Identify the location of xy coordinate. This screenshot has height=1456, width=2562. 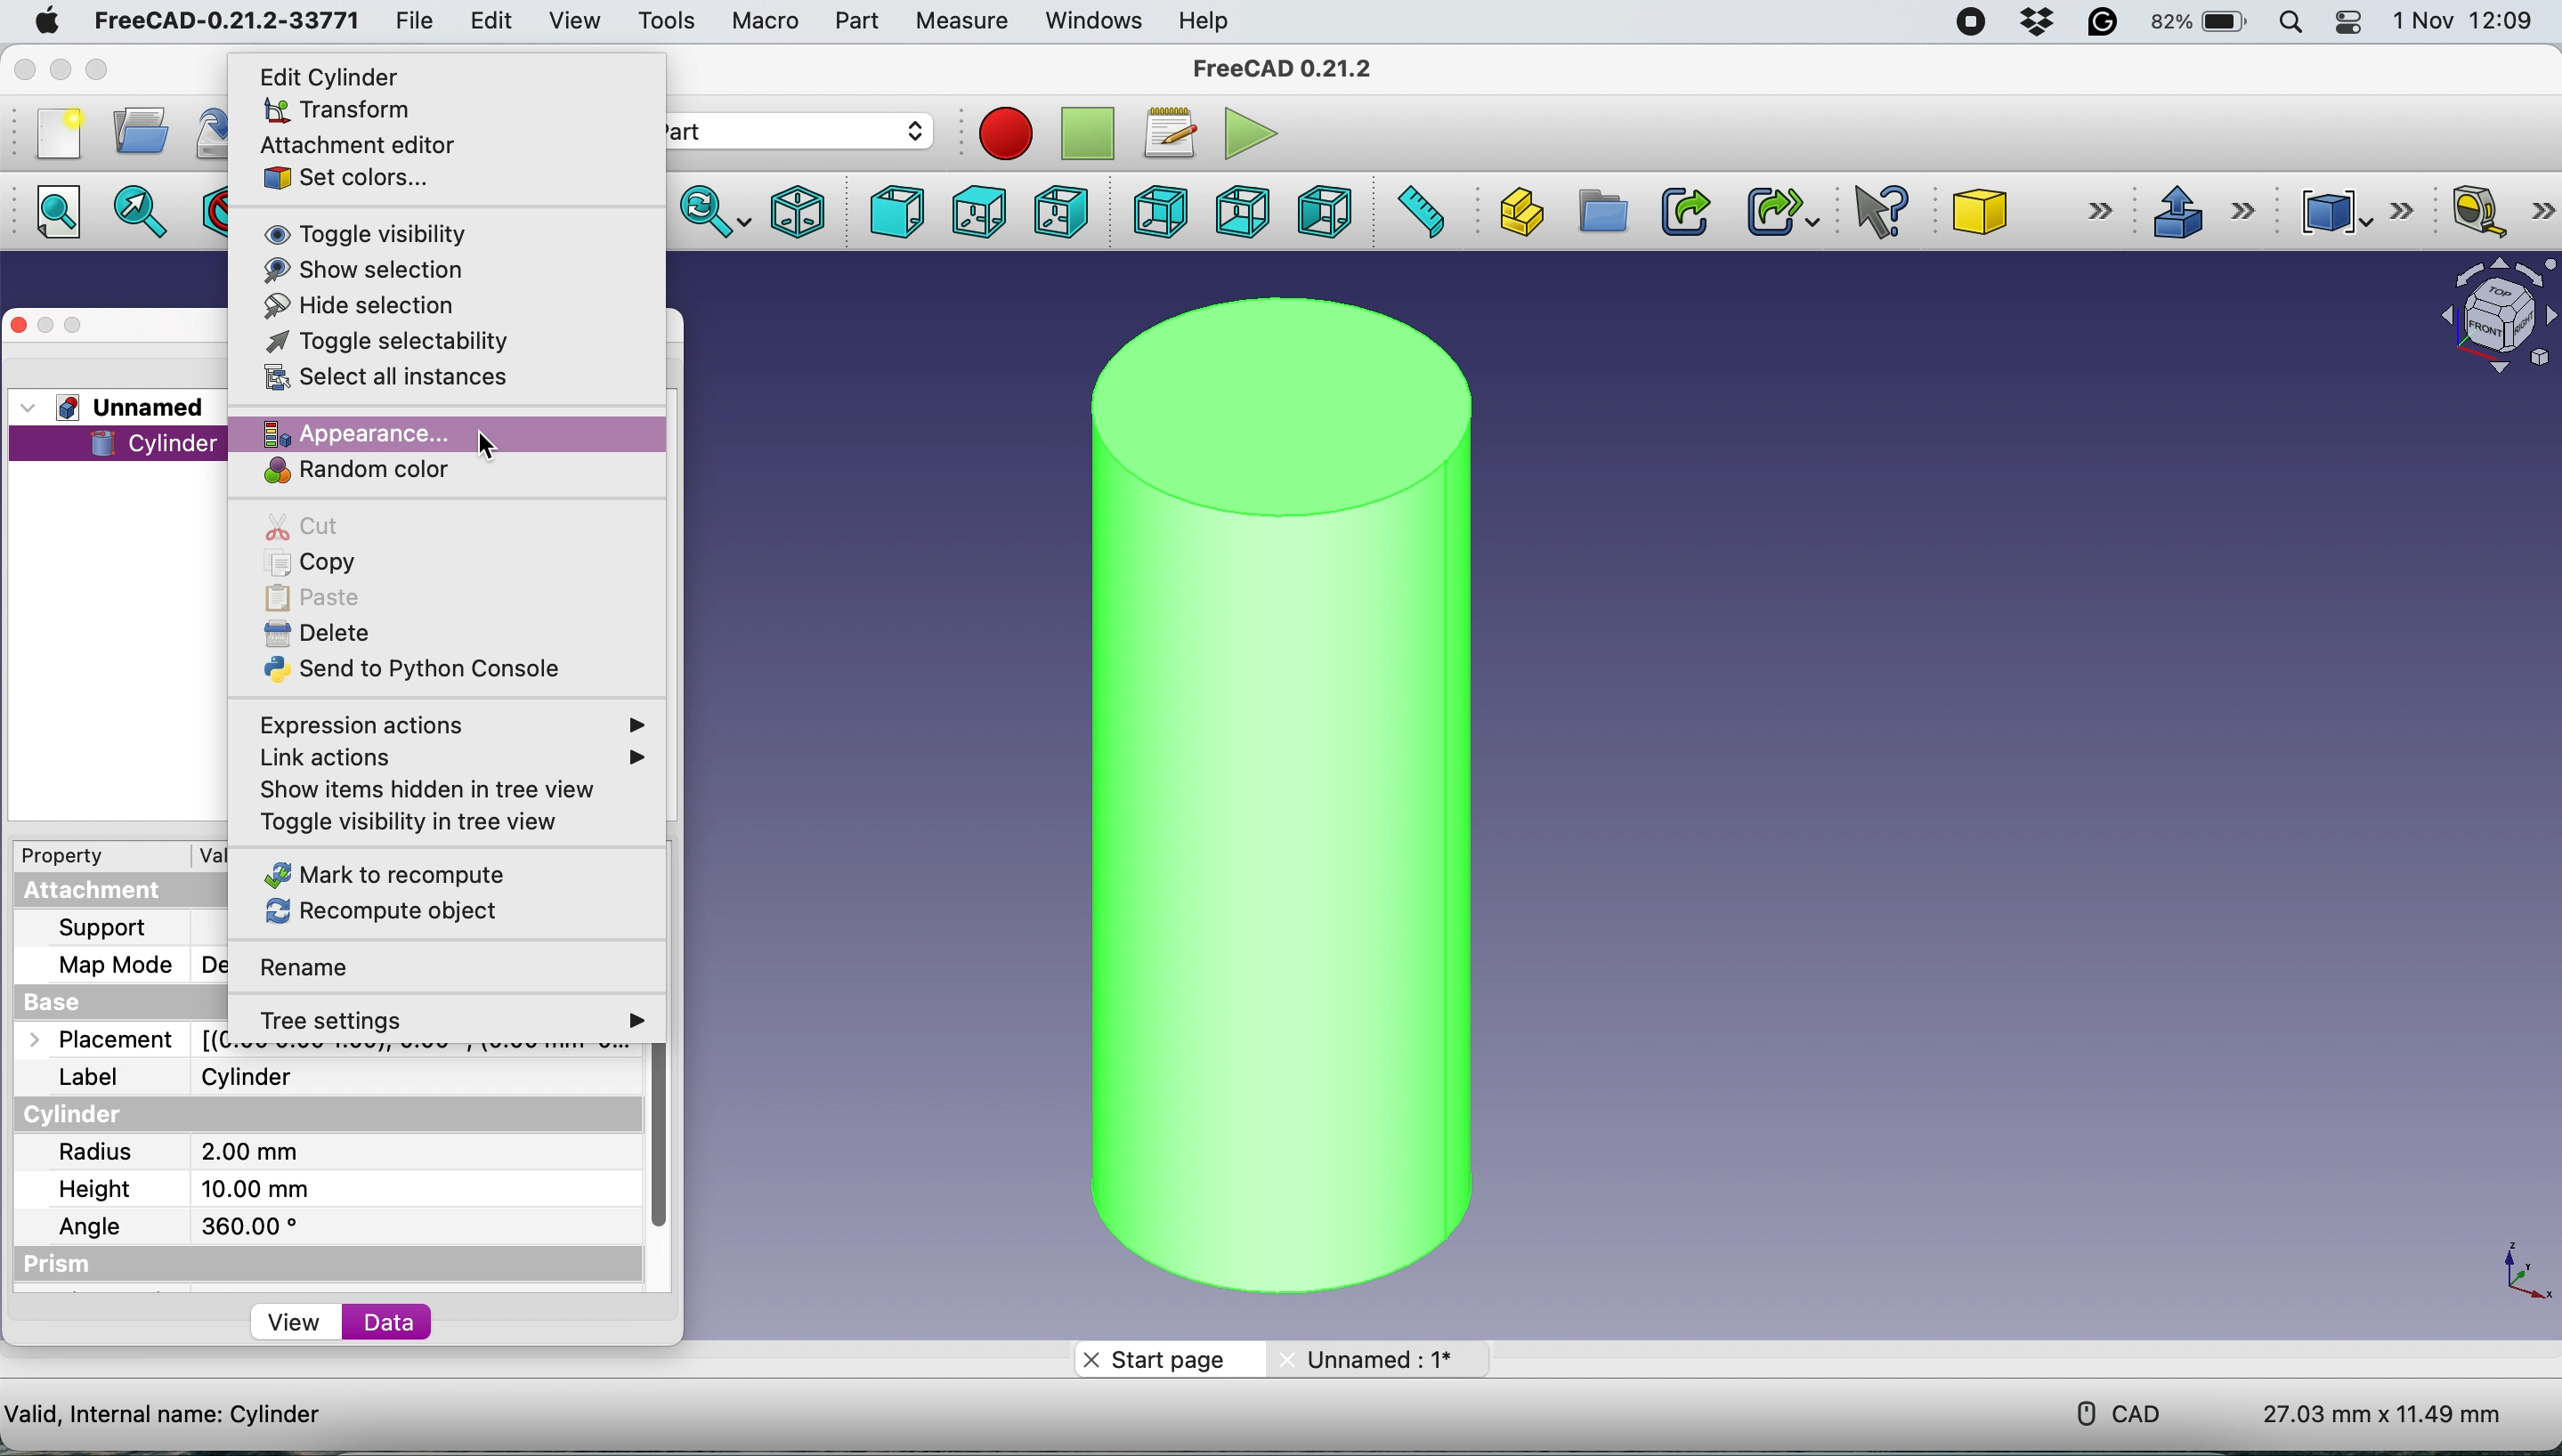
(2519, 1269).